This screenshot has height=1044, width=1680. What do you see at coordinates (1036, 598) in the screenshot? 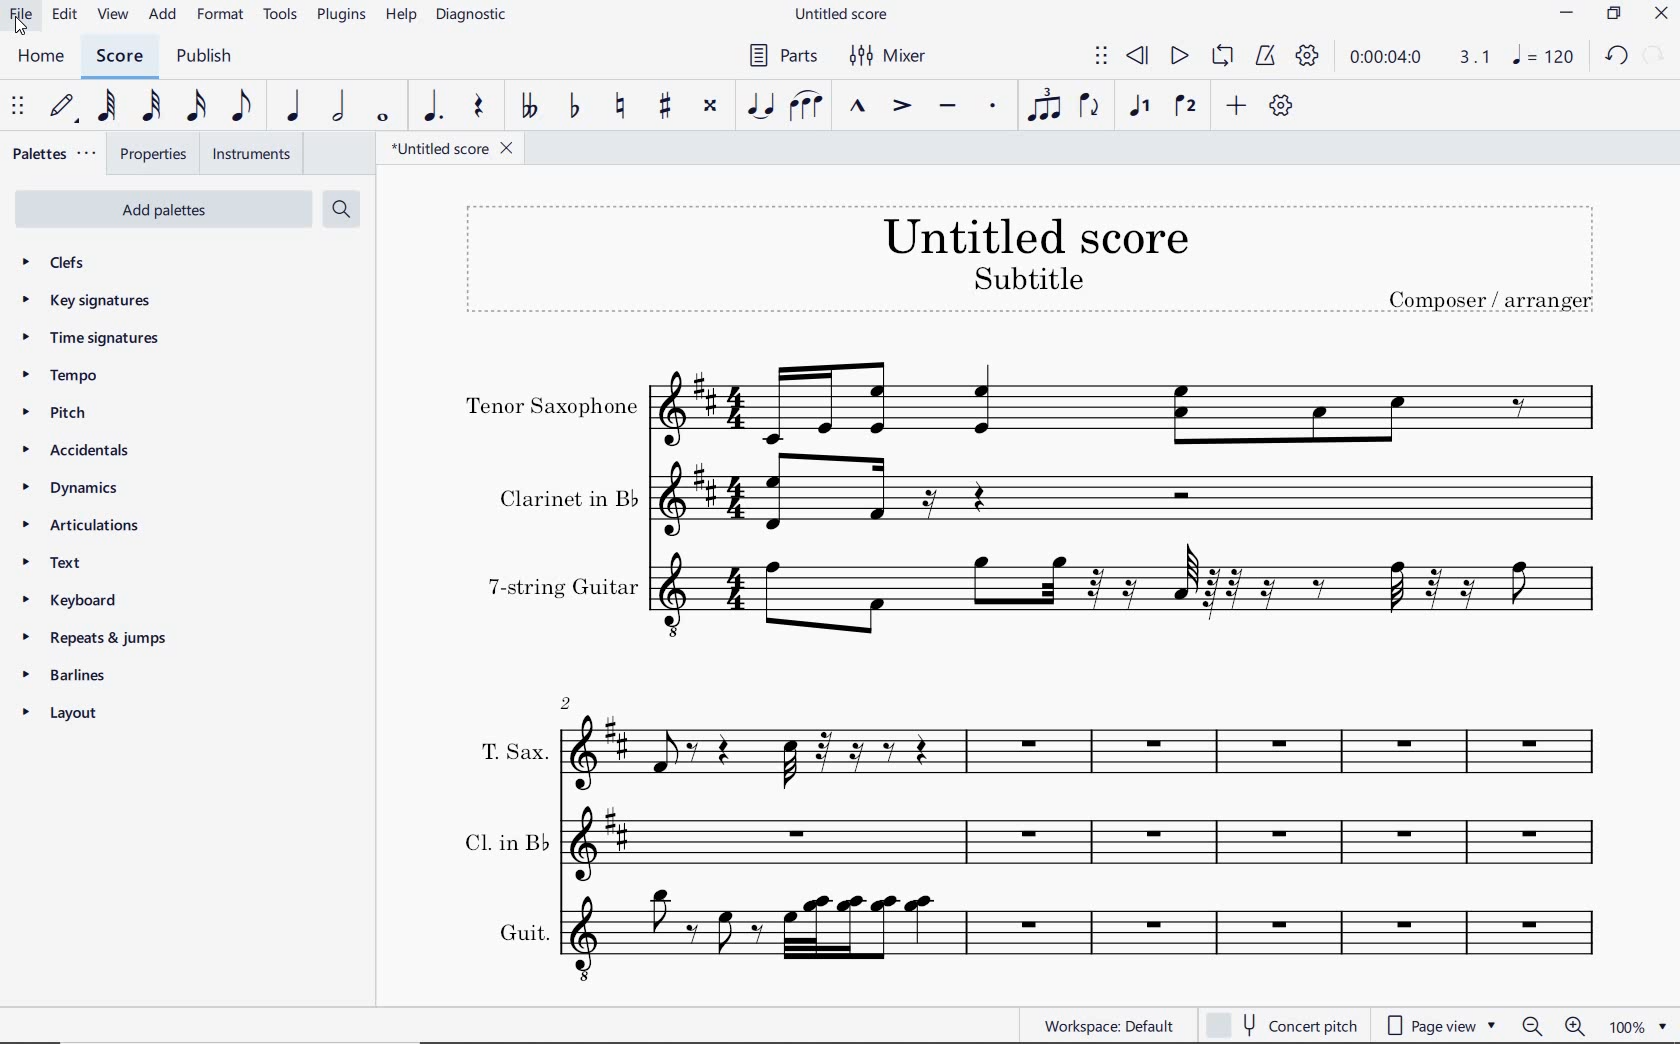
I see `7-string guitar` at bounding box center [1036, 598].